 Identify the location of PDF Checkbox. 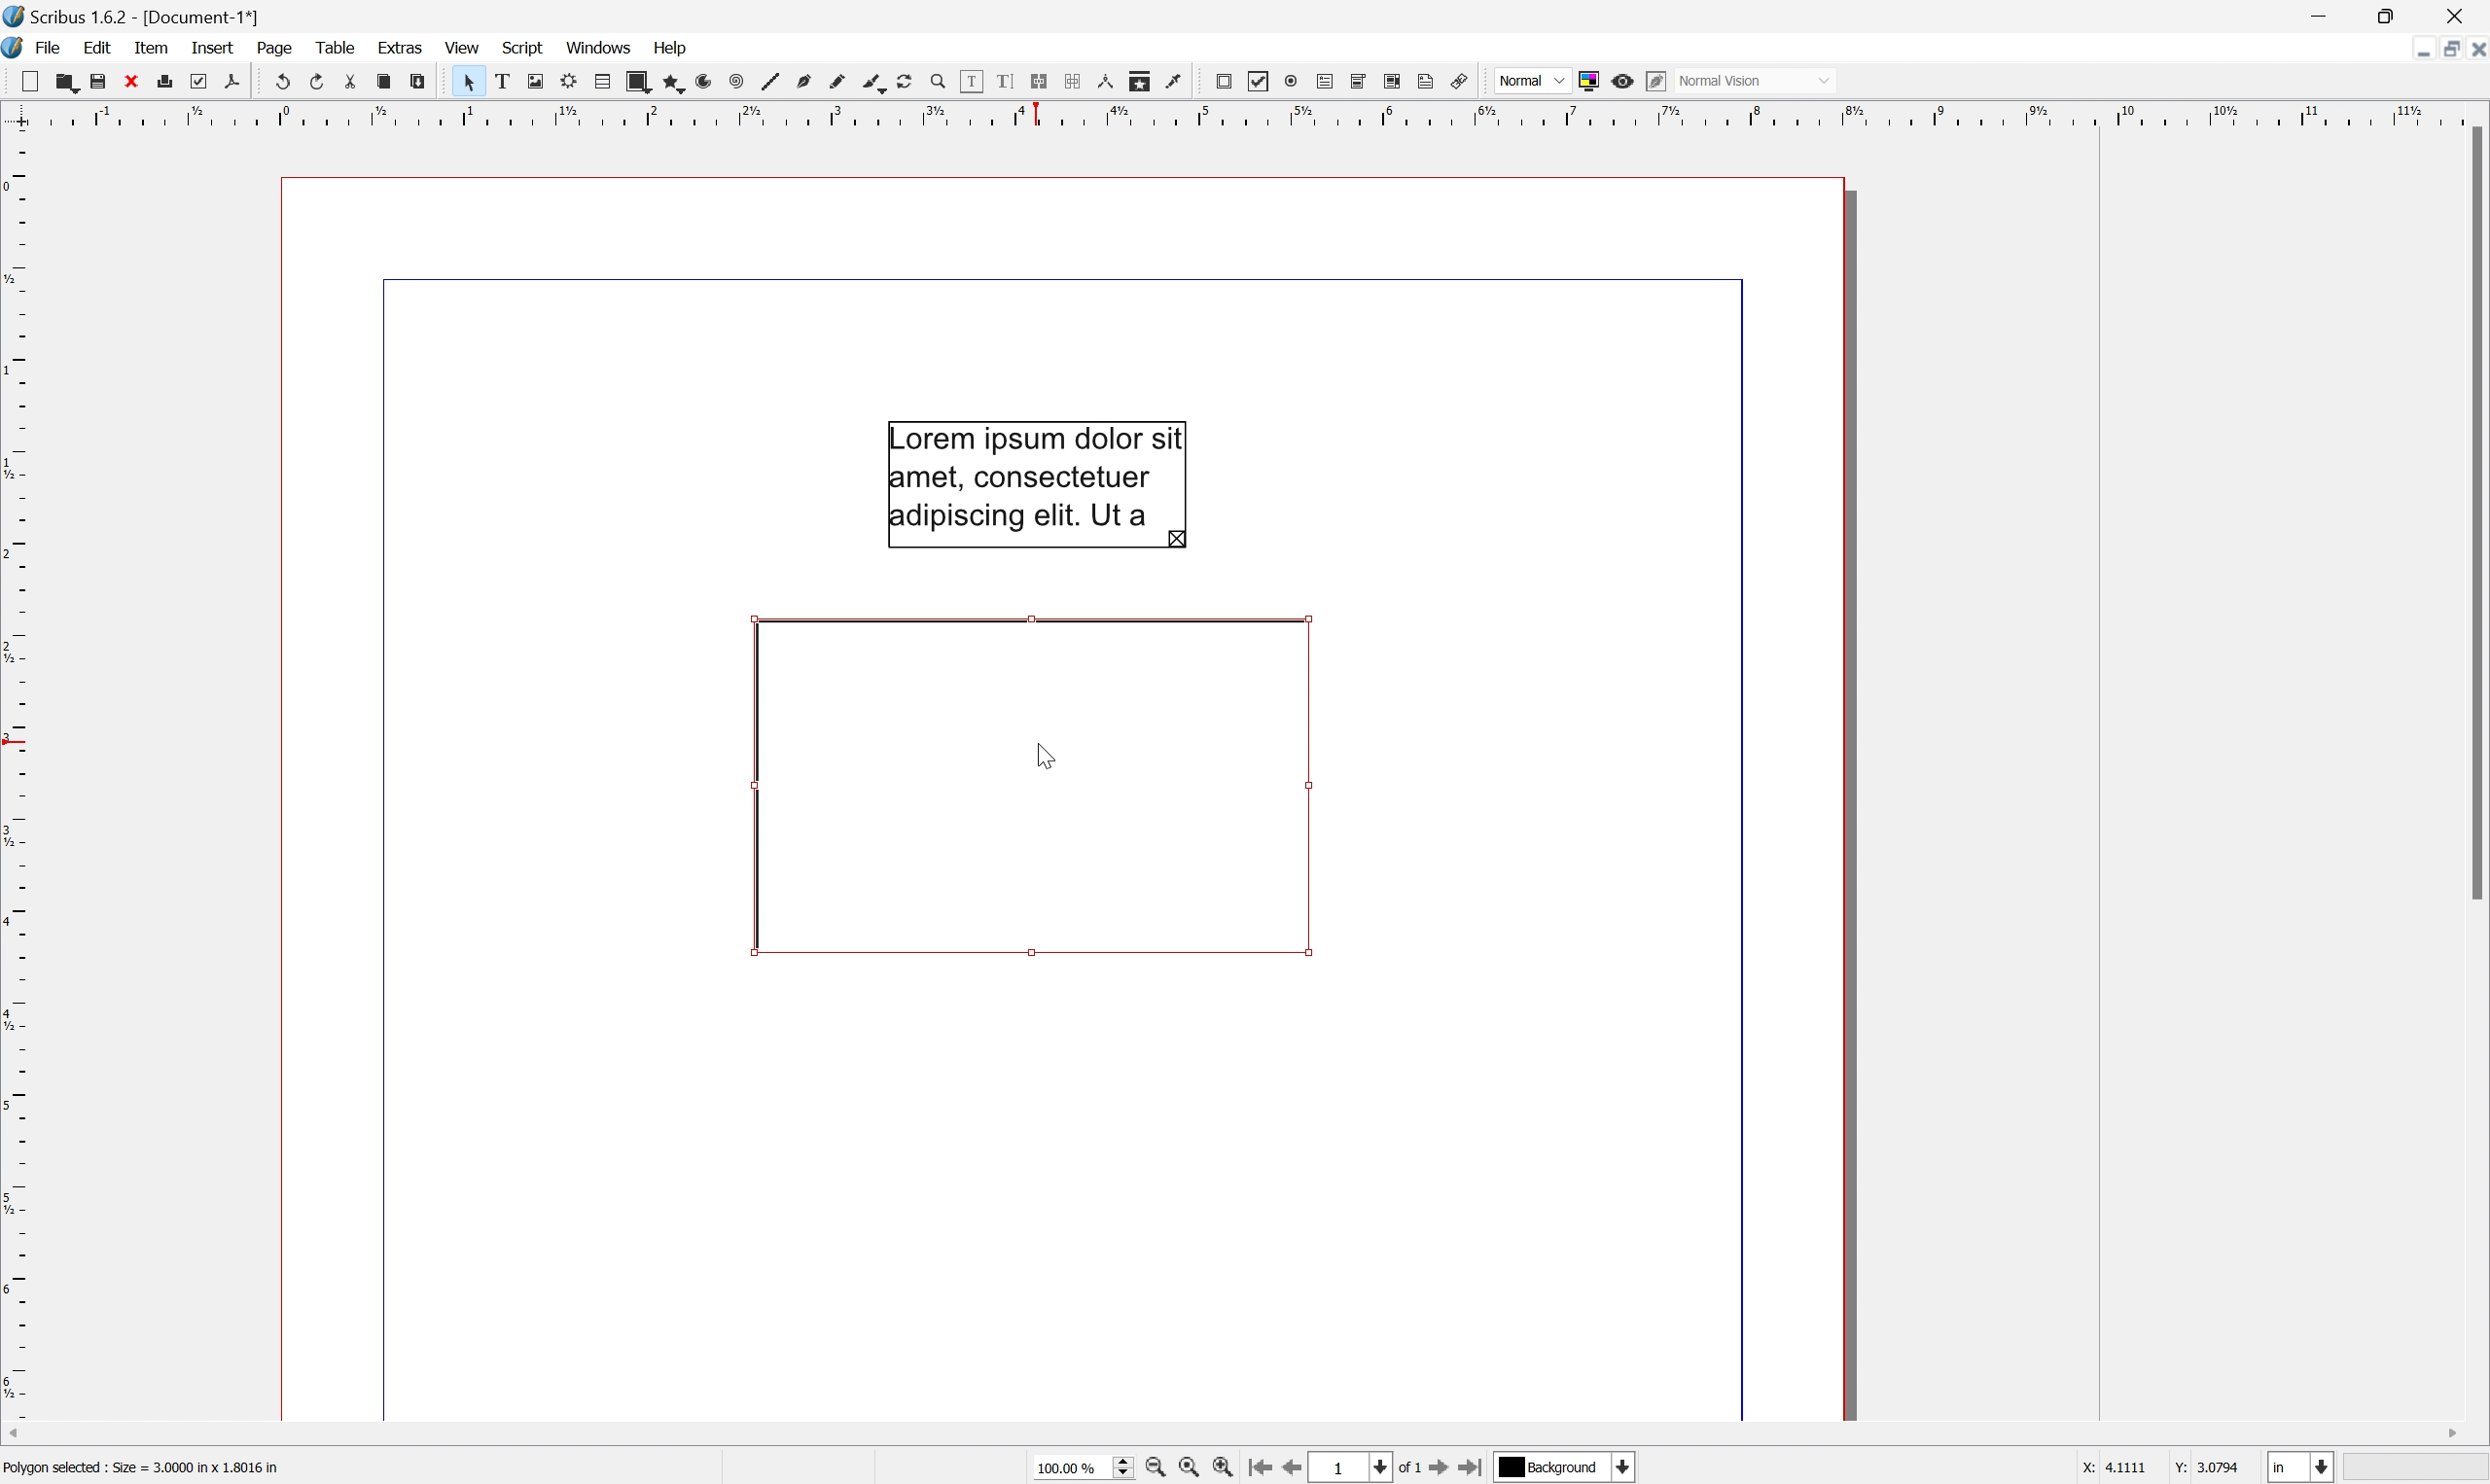
(1259, 81).